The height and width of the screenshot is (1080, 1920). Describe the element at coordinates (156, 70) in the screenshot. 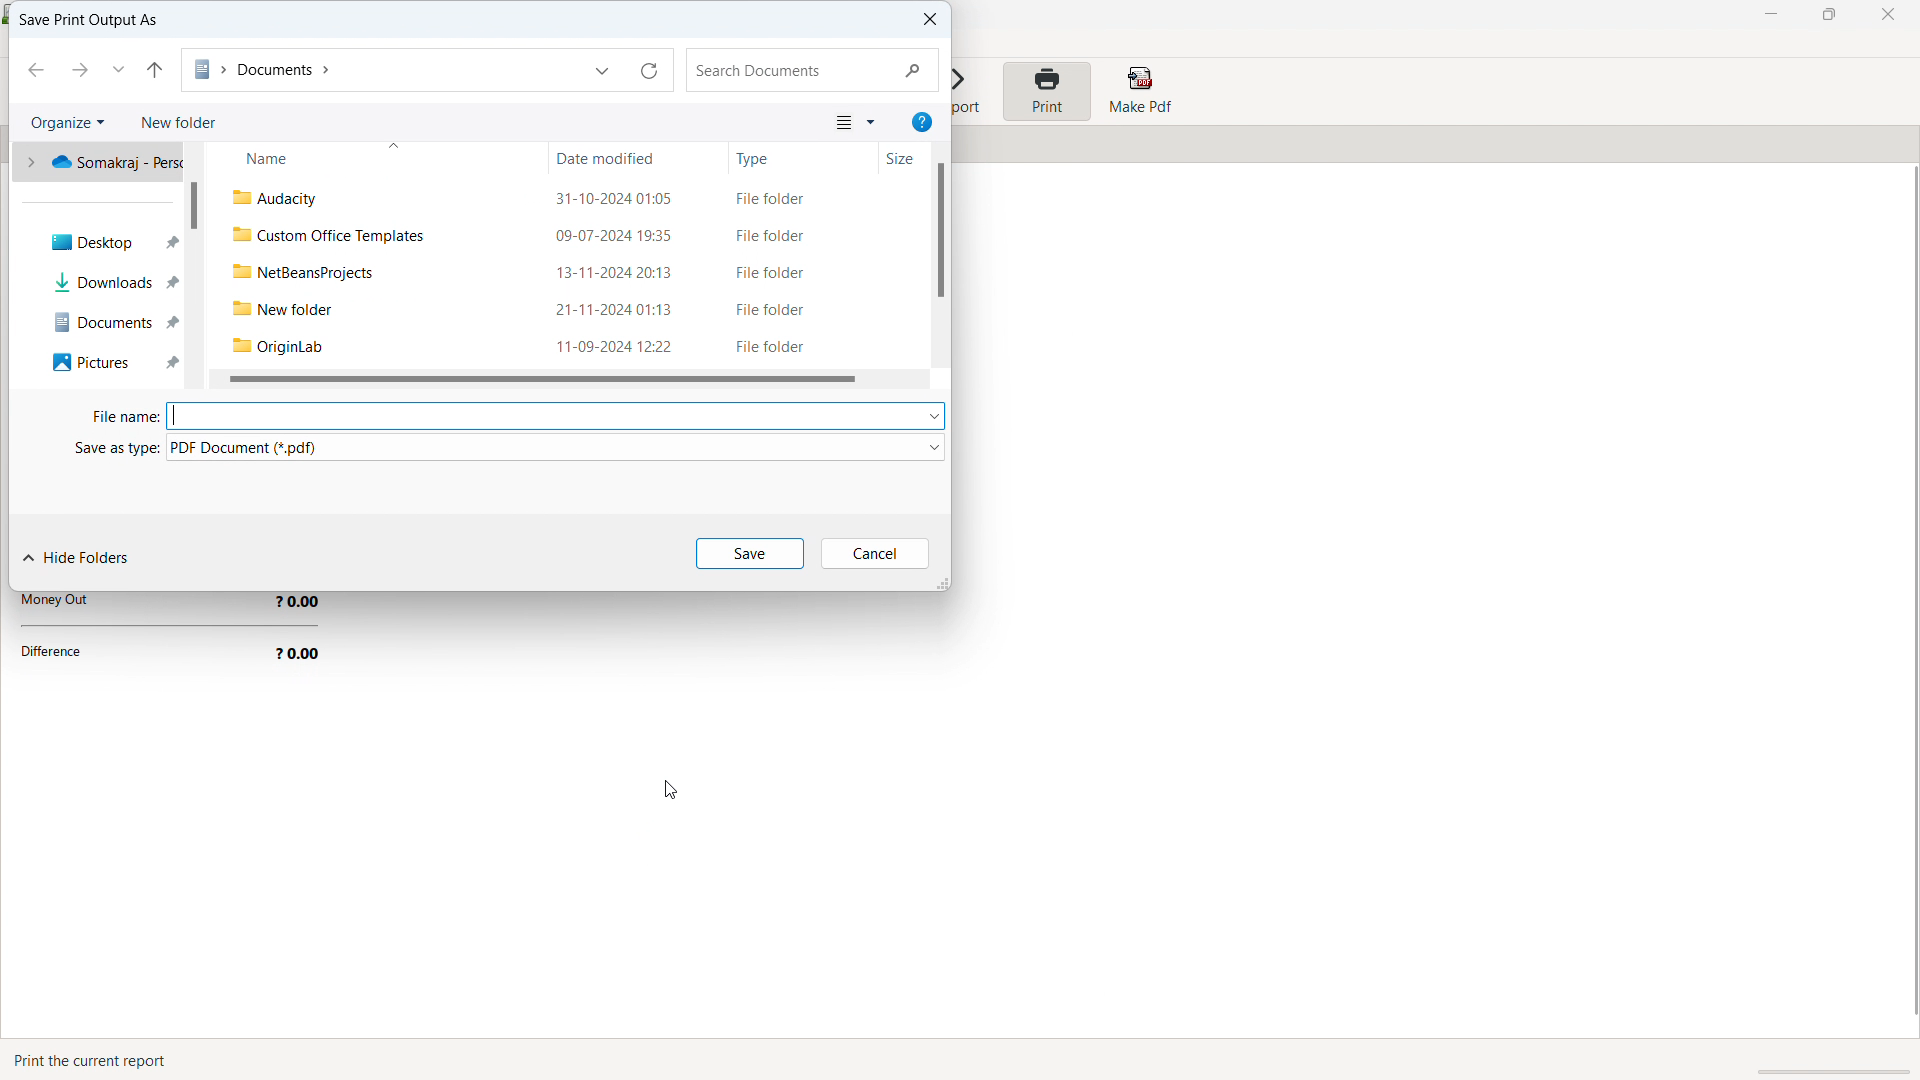

I see `go to originating folder` at that location.